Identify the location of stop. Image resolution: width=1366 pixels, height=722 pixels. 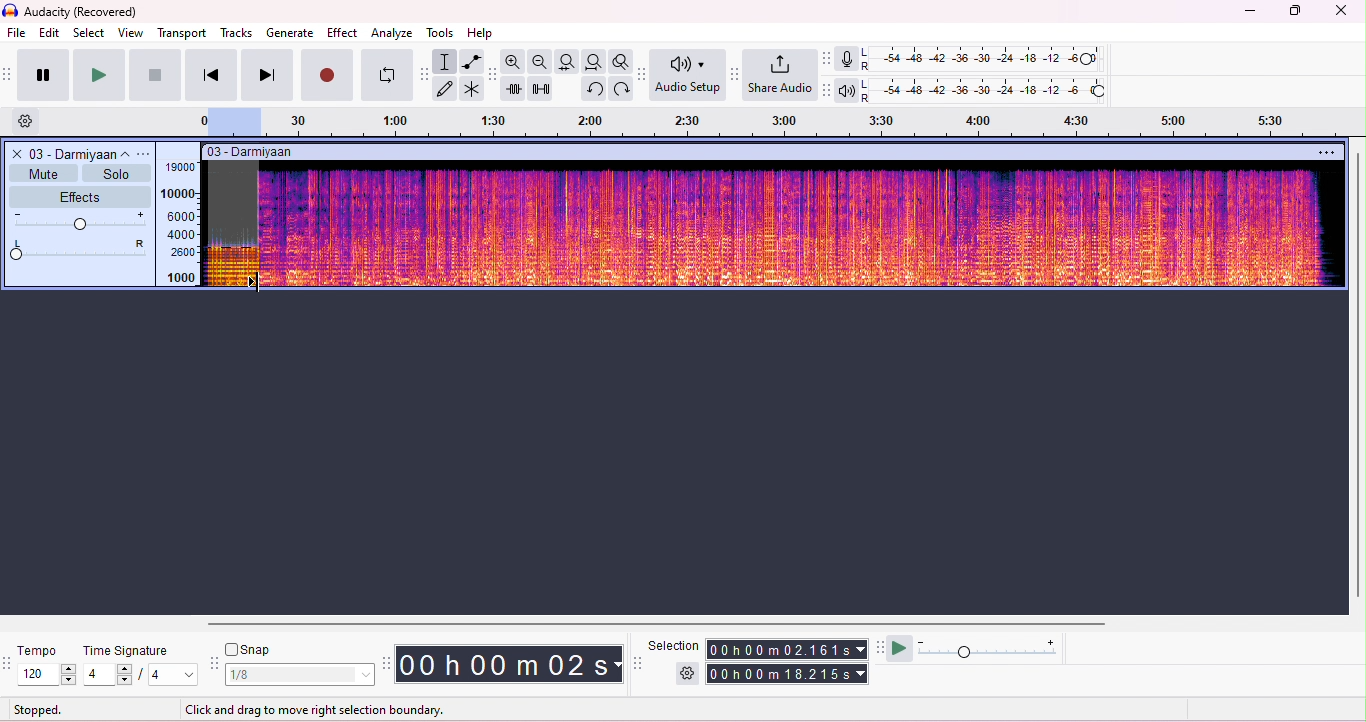
(155, 74).